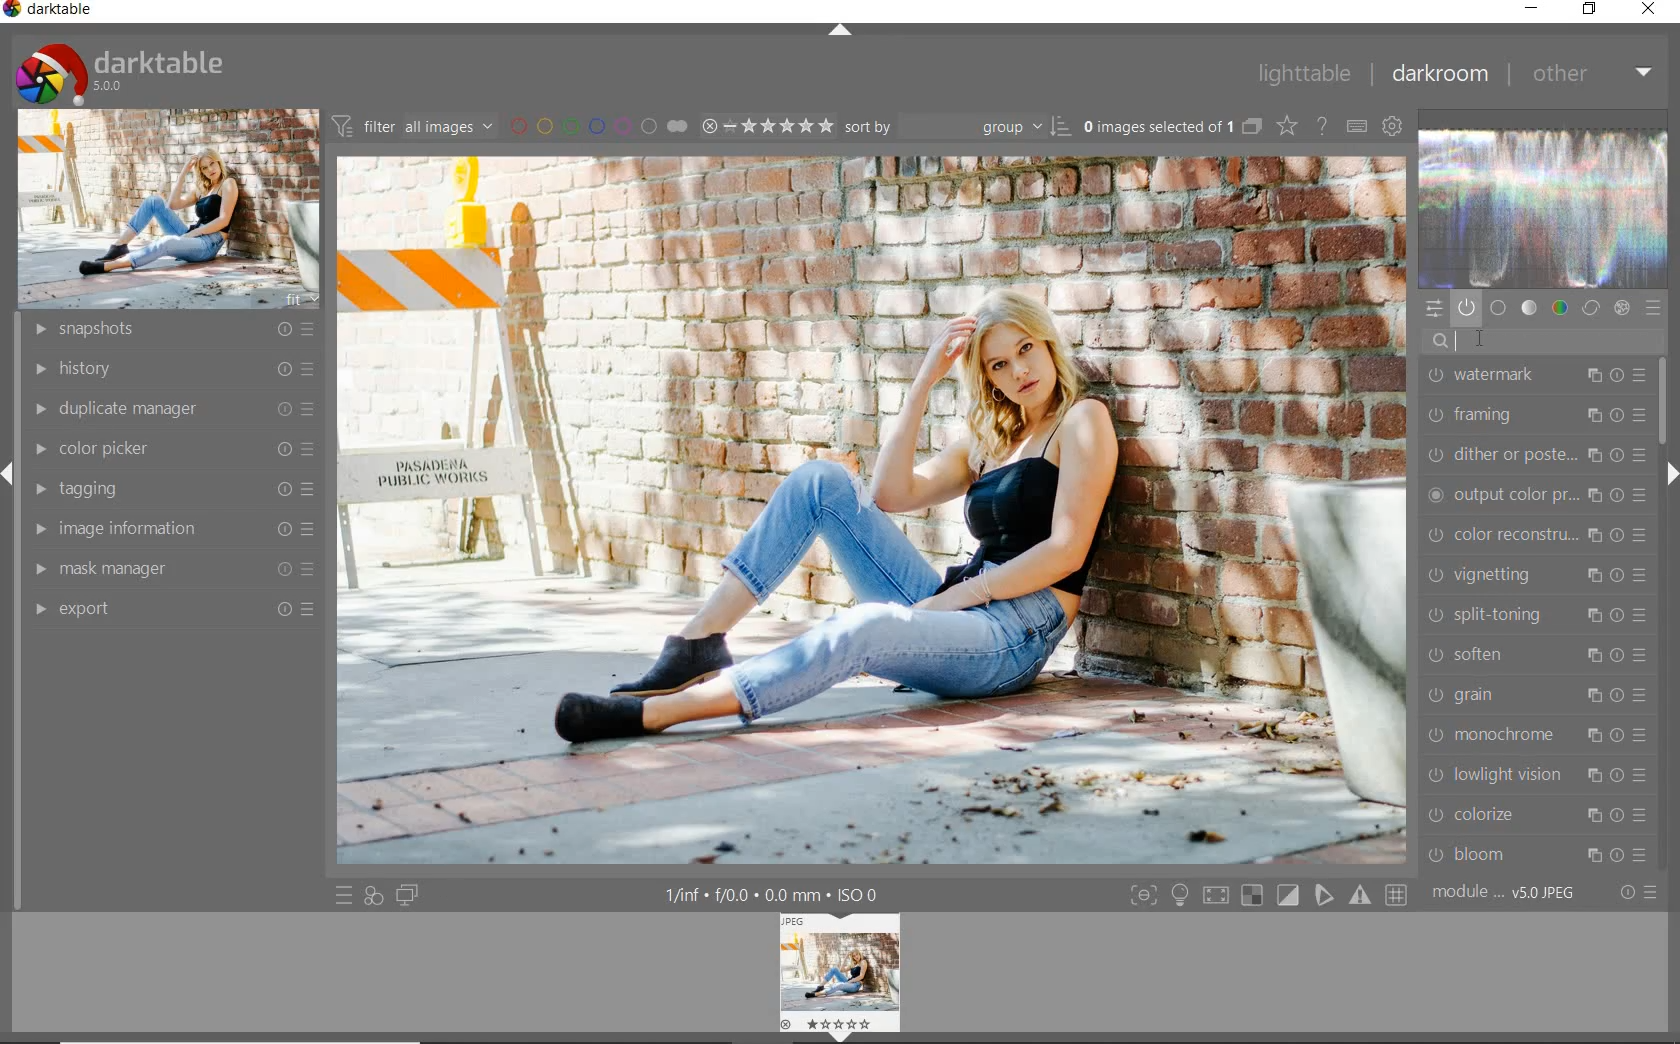 Image resolution: width=1680 pixels, height=1044 pixels. What do you see at coordinates (1156, 127) in the screenshot?
I see `selected images` at bounding box center [1156, 127].